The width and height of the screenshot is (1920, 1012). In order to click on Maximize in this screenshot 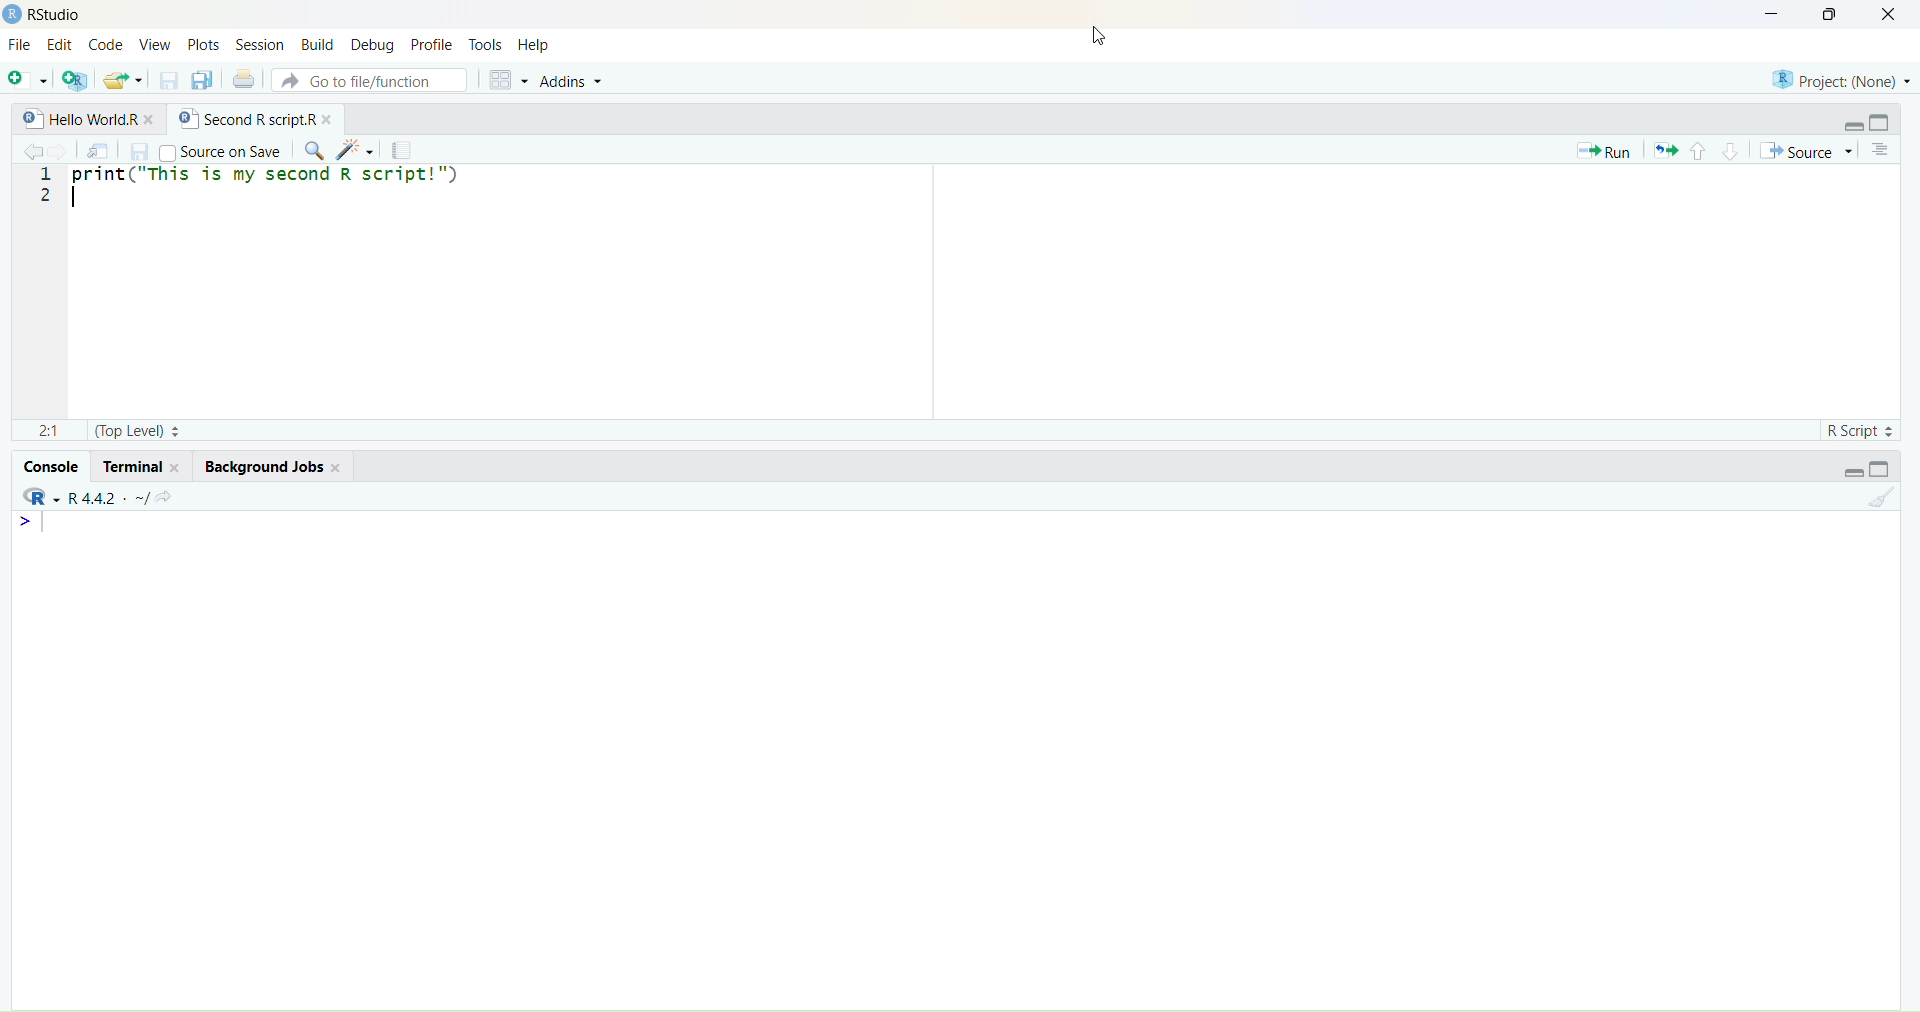, I will do `click(1887, 468)`.